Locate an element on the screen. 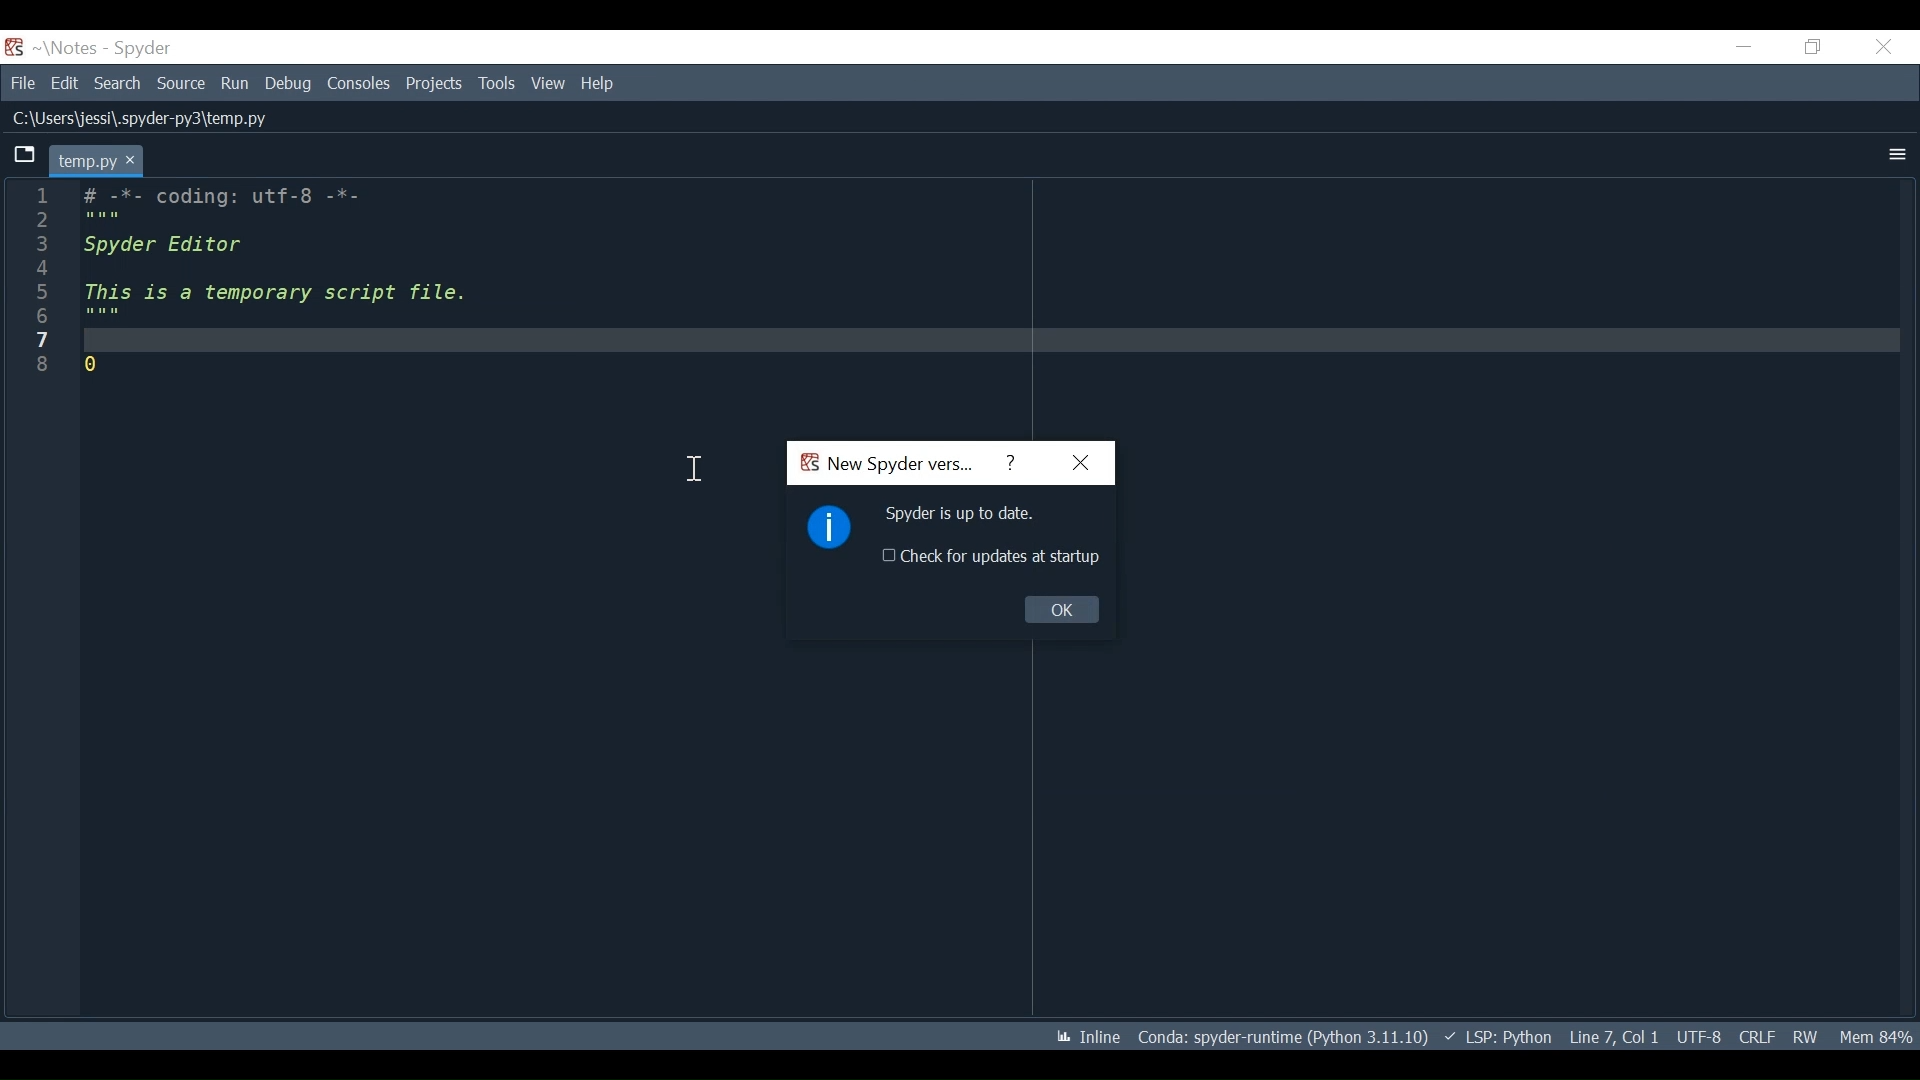 This screenshot has width=1920, height=1080. Spyder Desktop Icon is located at coordinates (14, 47).